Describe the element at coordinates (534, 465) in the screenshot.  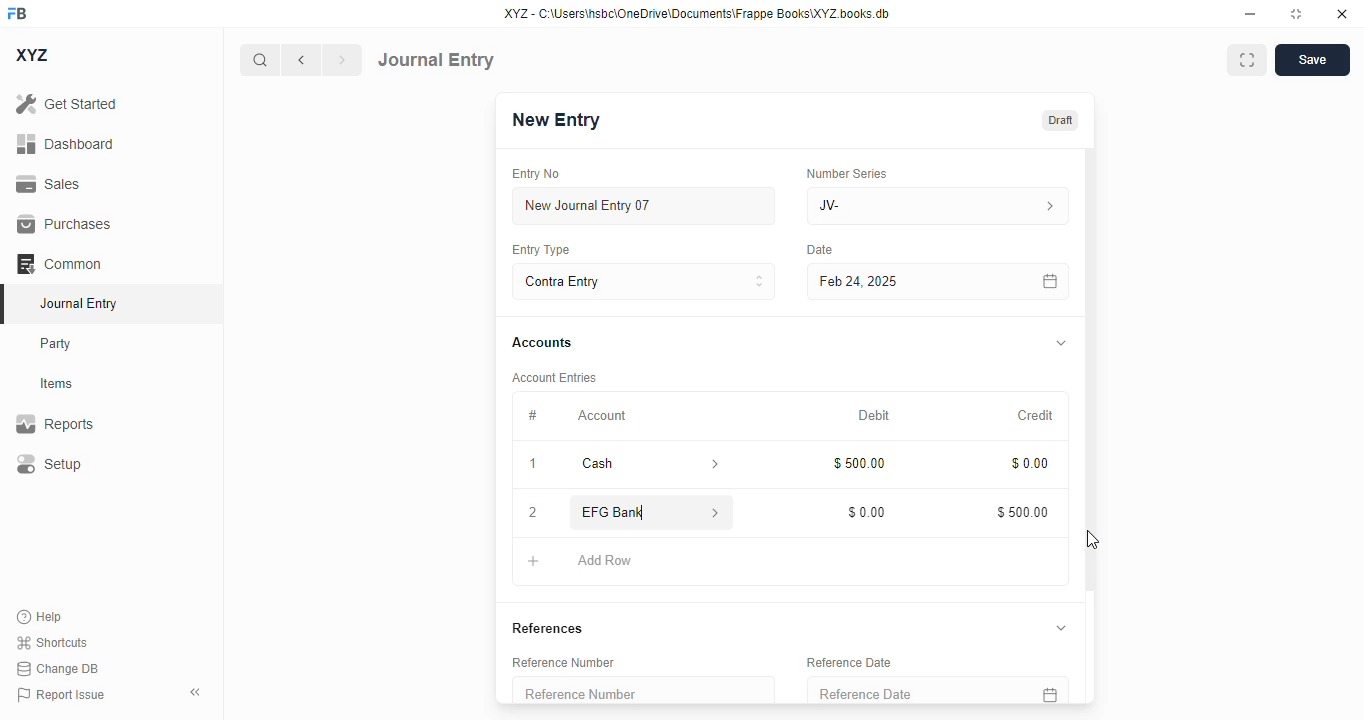
I see `1` at that location.